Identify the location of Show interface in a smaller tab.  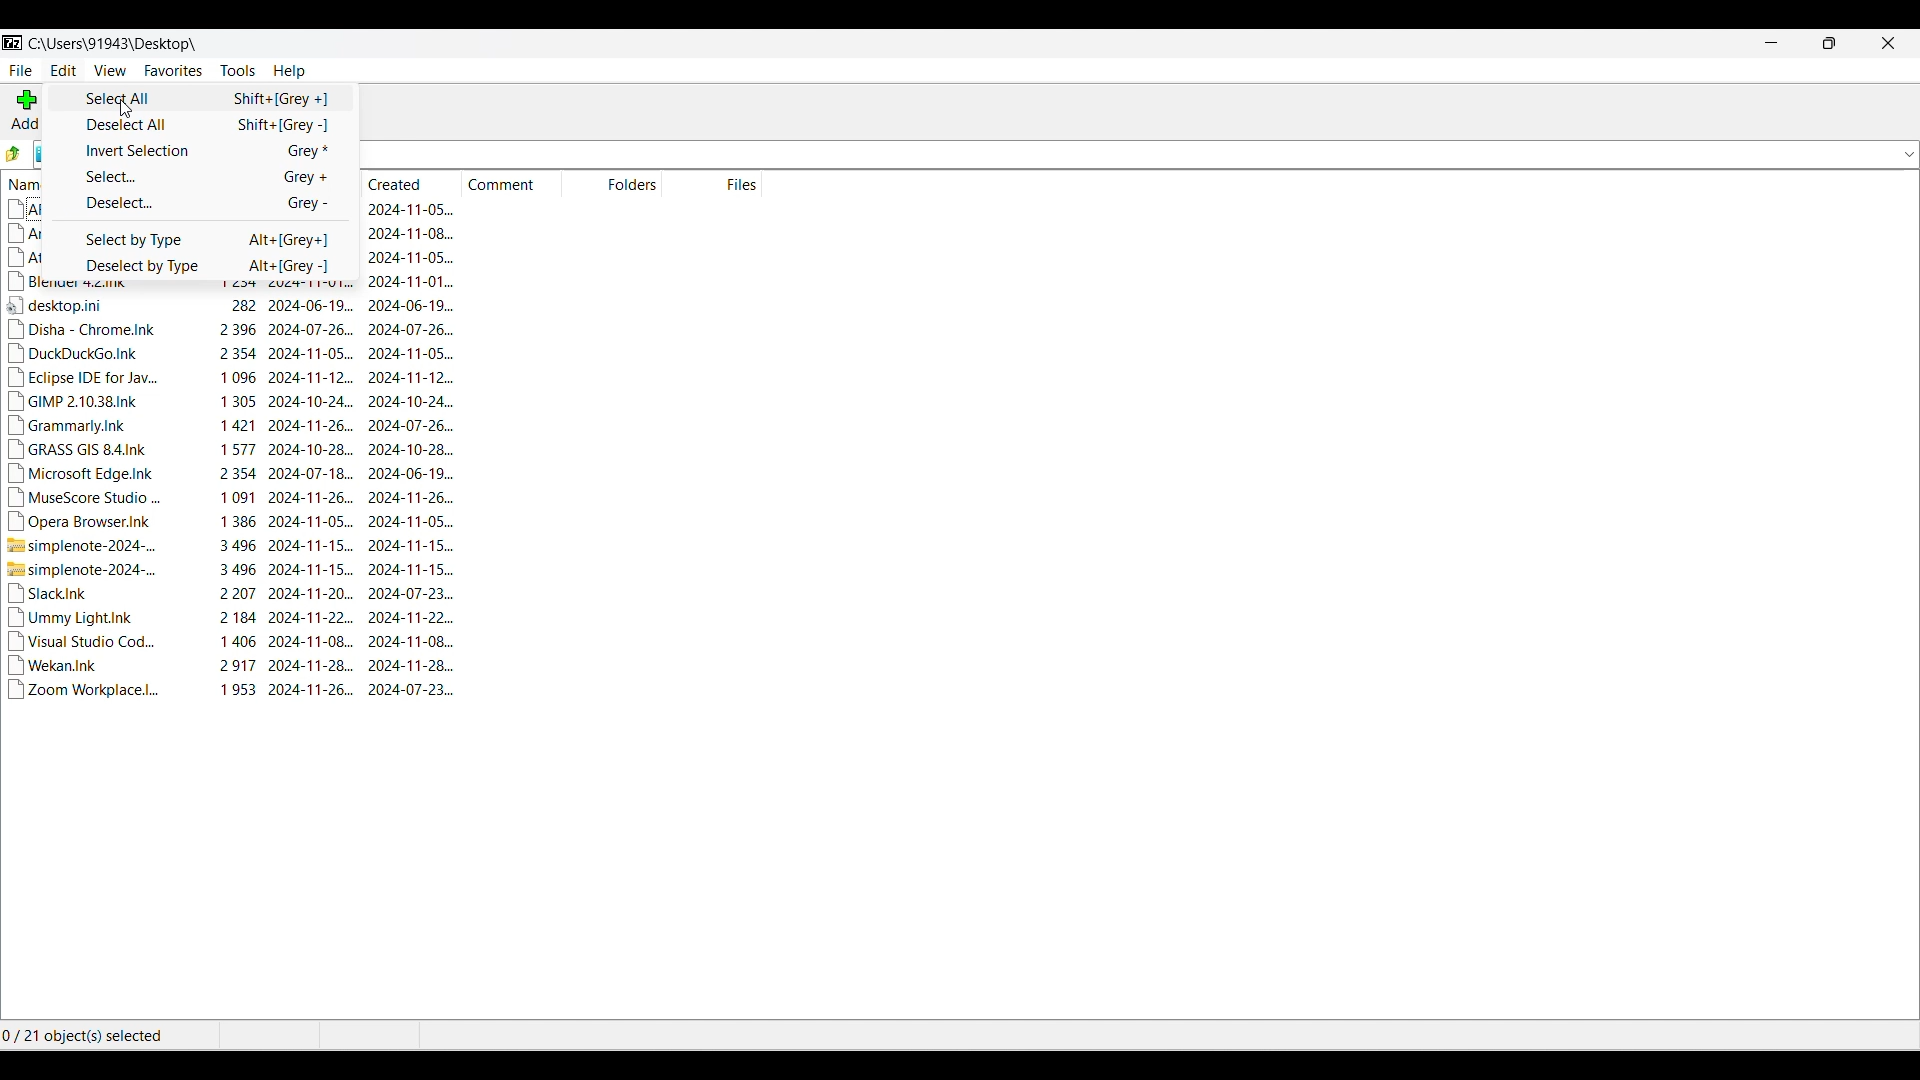
(1829, 43).